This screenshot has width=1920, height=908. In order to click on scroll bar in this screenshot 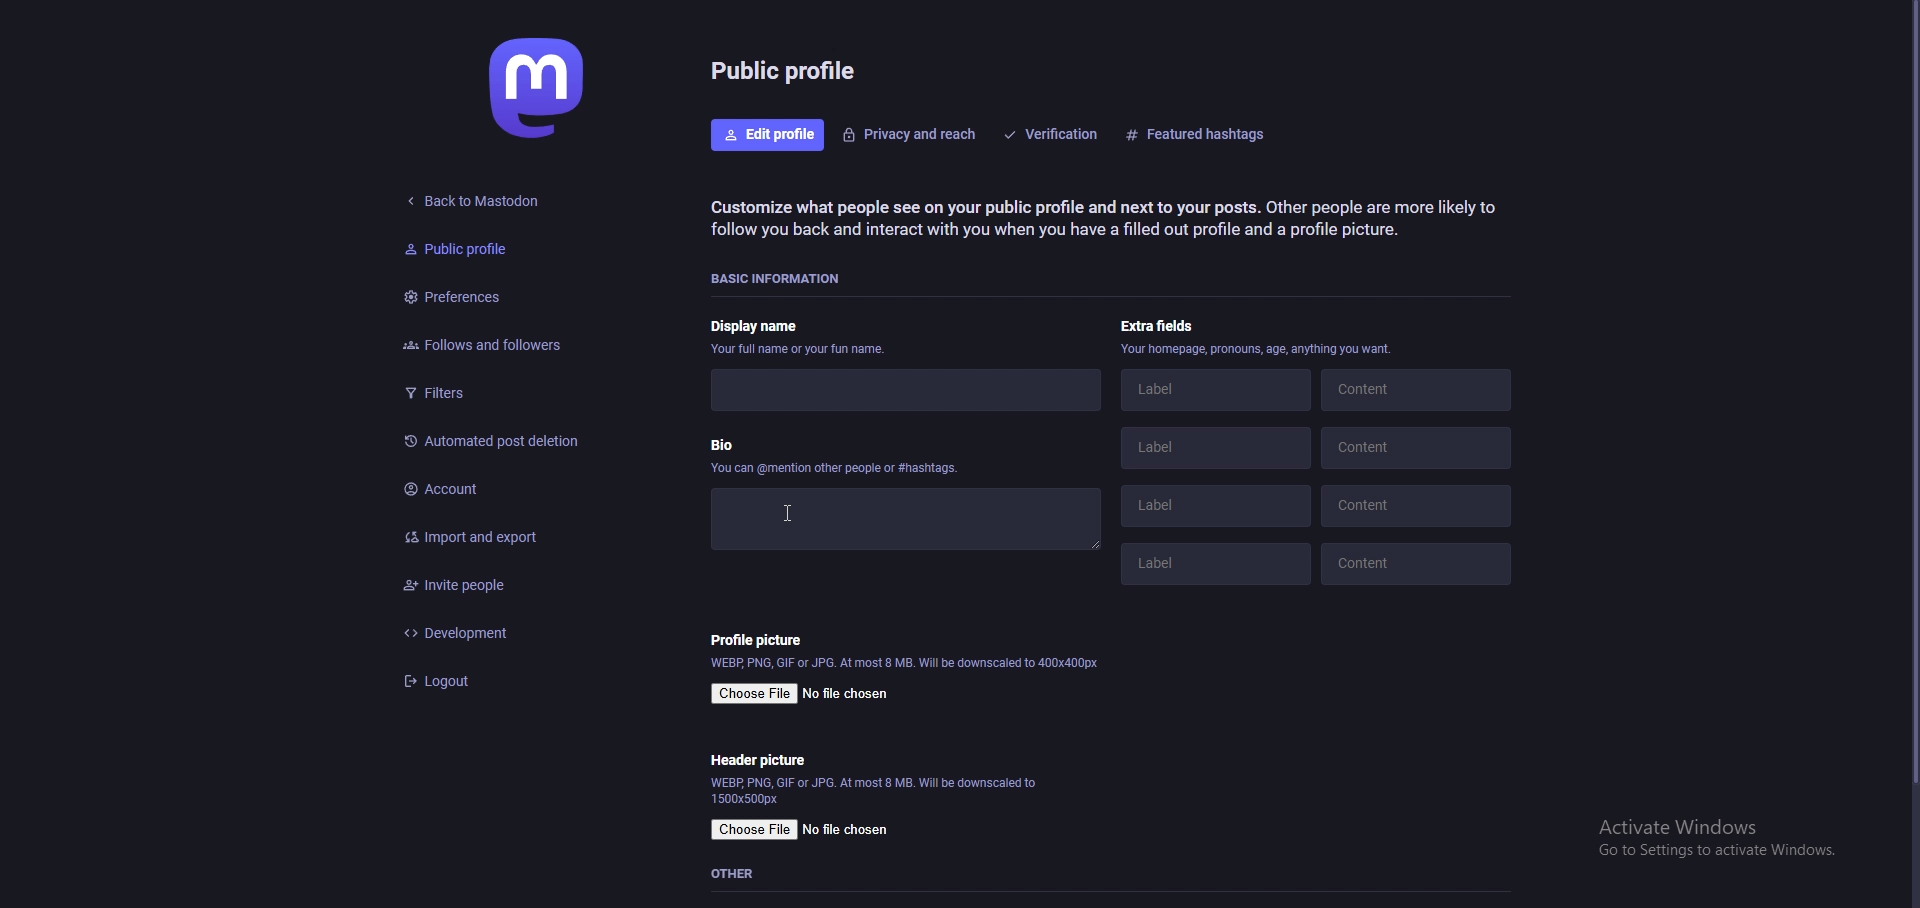, I will do `click(1911, 396)`.